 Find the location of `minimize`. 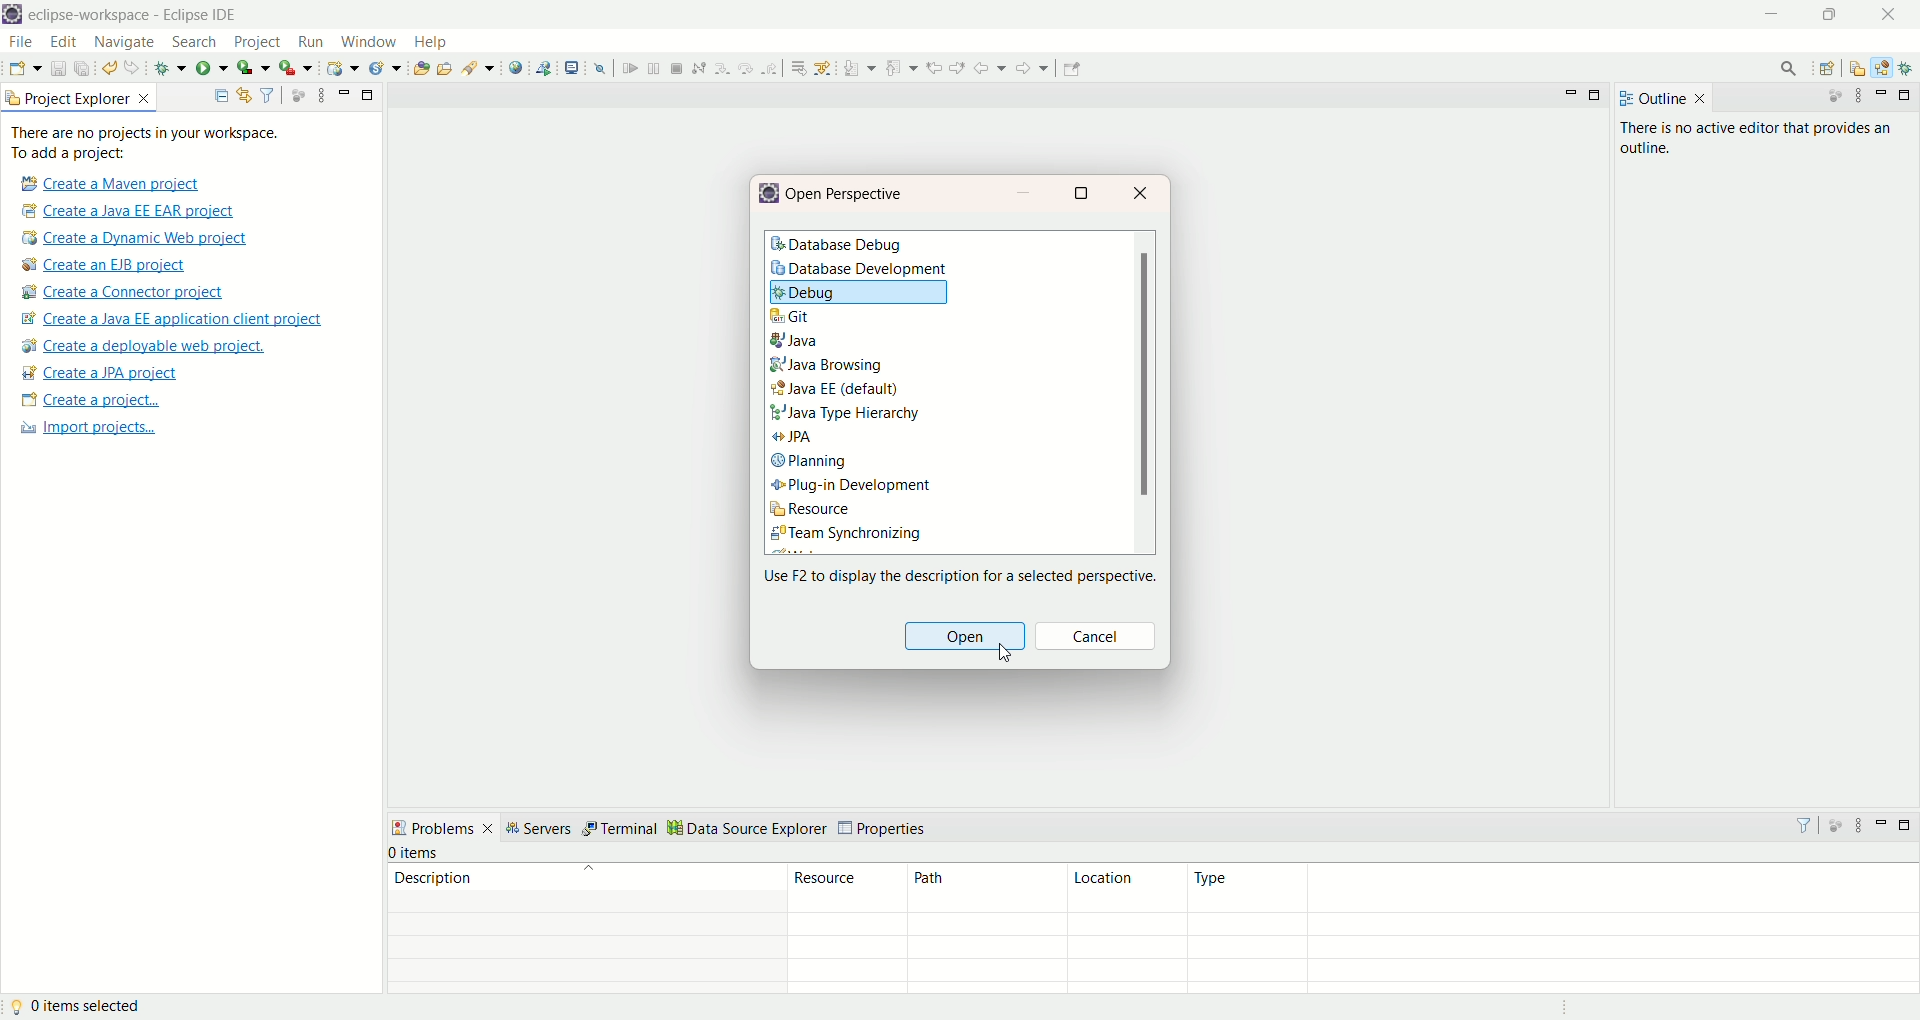

minimize is located at coordinates (1031, 192).